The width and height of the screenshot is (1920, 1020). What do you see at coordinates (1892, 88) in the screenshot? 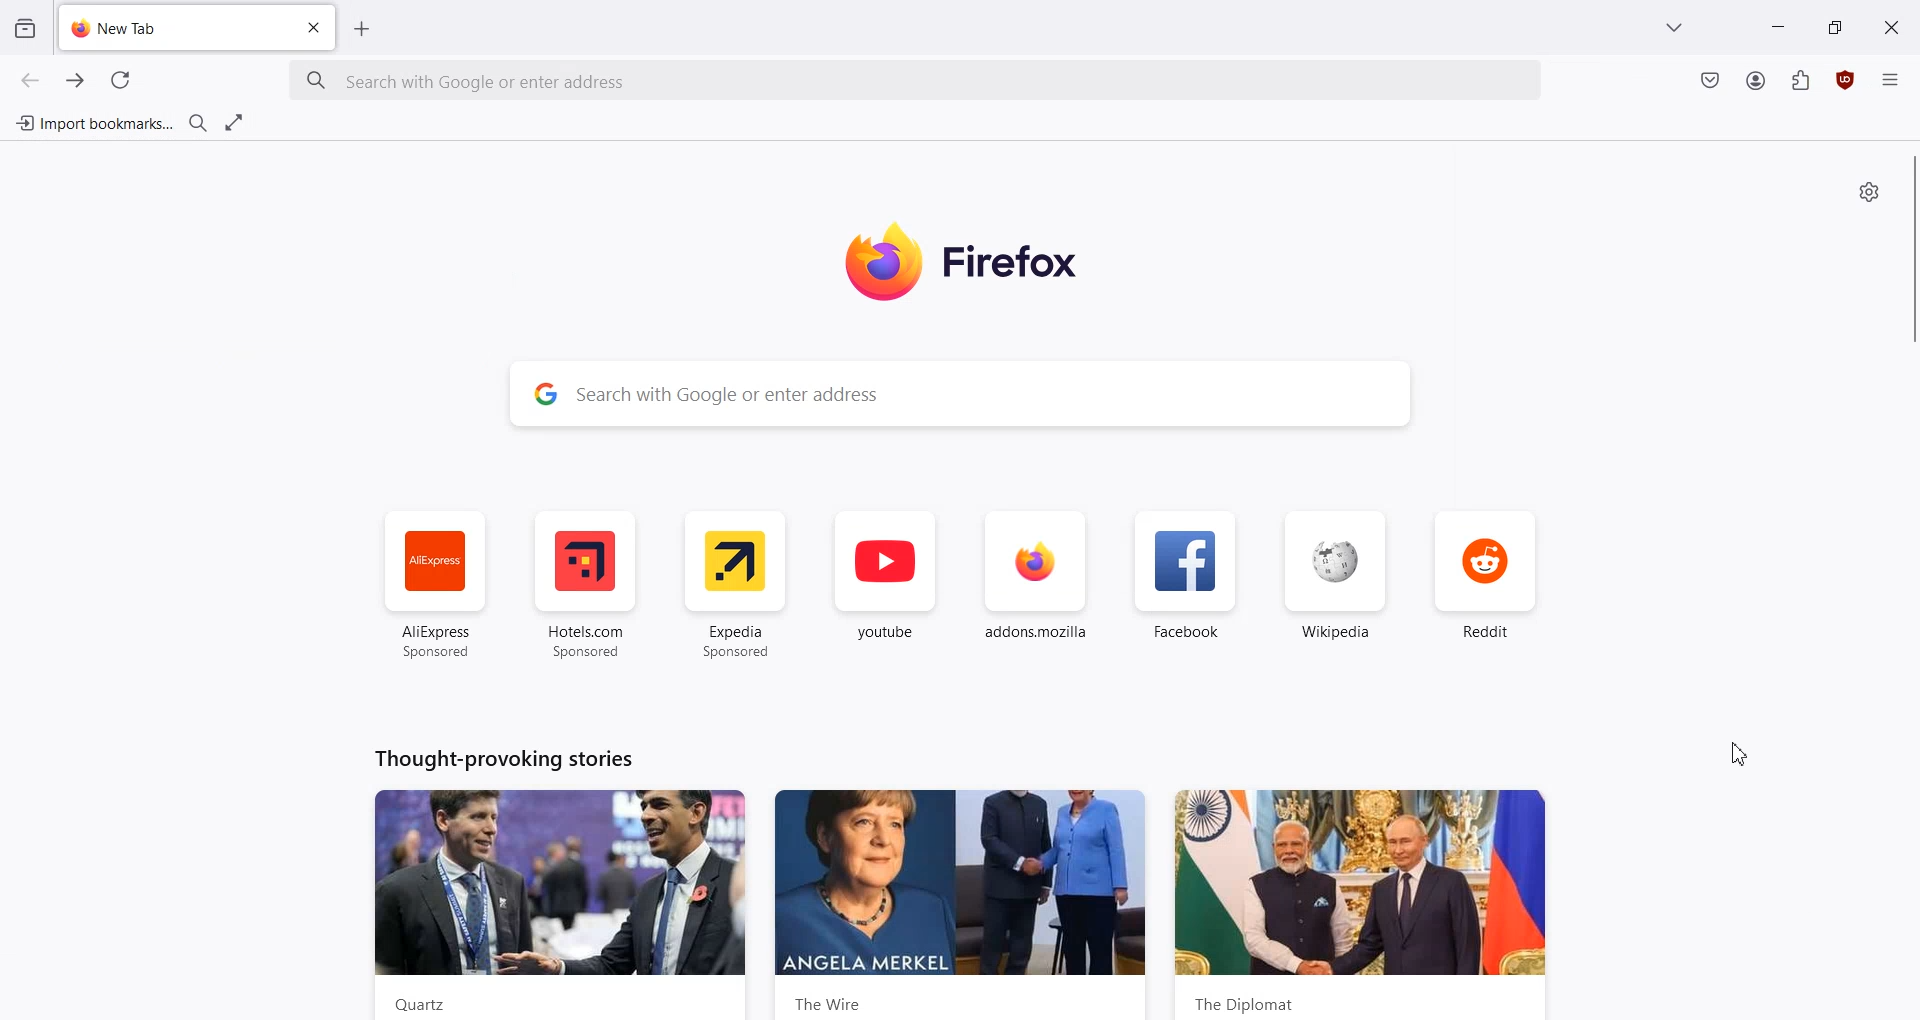
I see `Open Application menu` at bounding box center [1892, 88].